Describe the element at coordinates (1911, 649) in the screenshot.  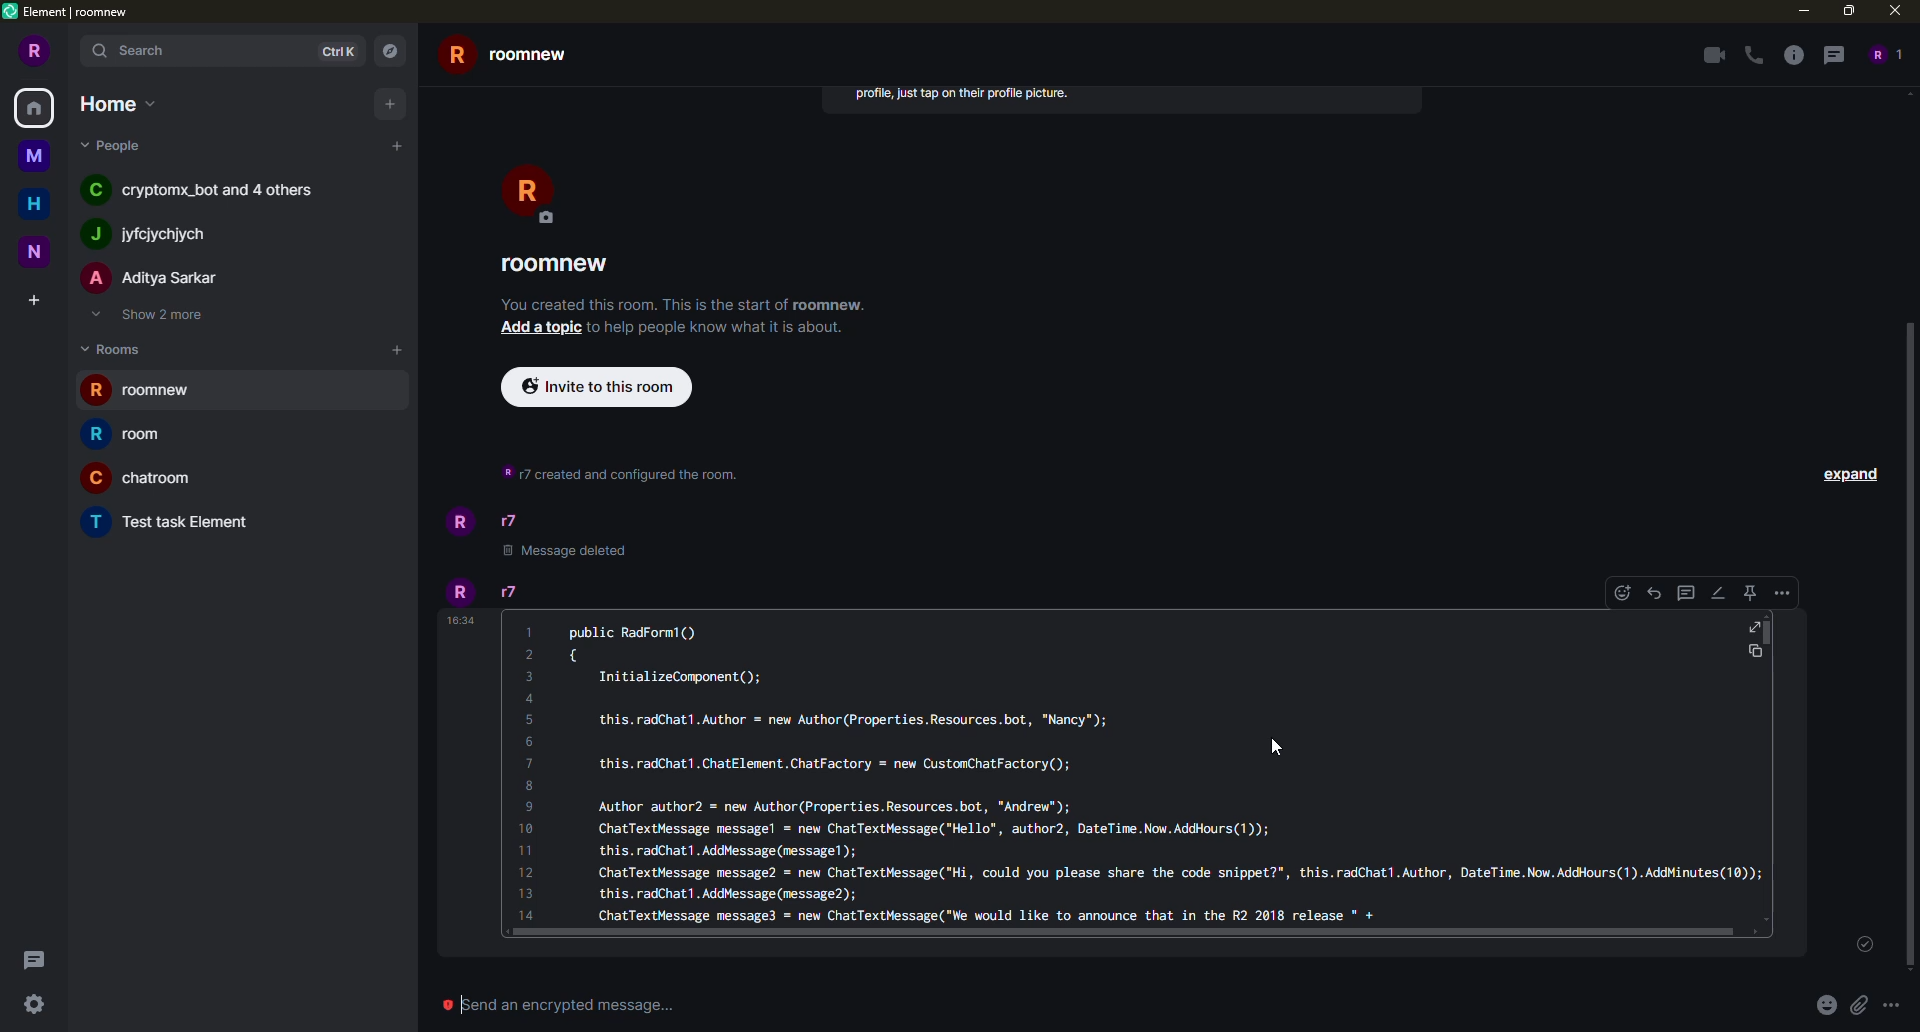
I see `scroll bar` at that location.